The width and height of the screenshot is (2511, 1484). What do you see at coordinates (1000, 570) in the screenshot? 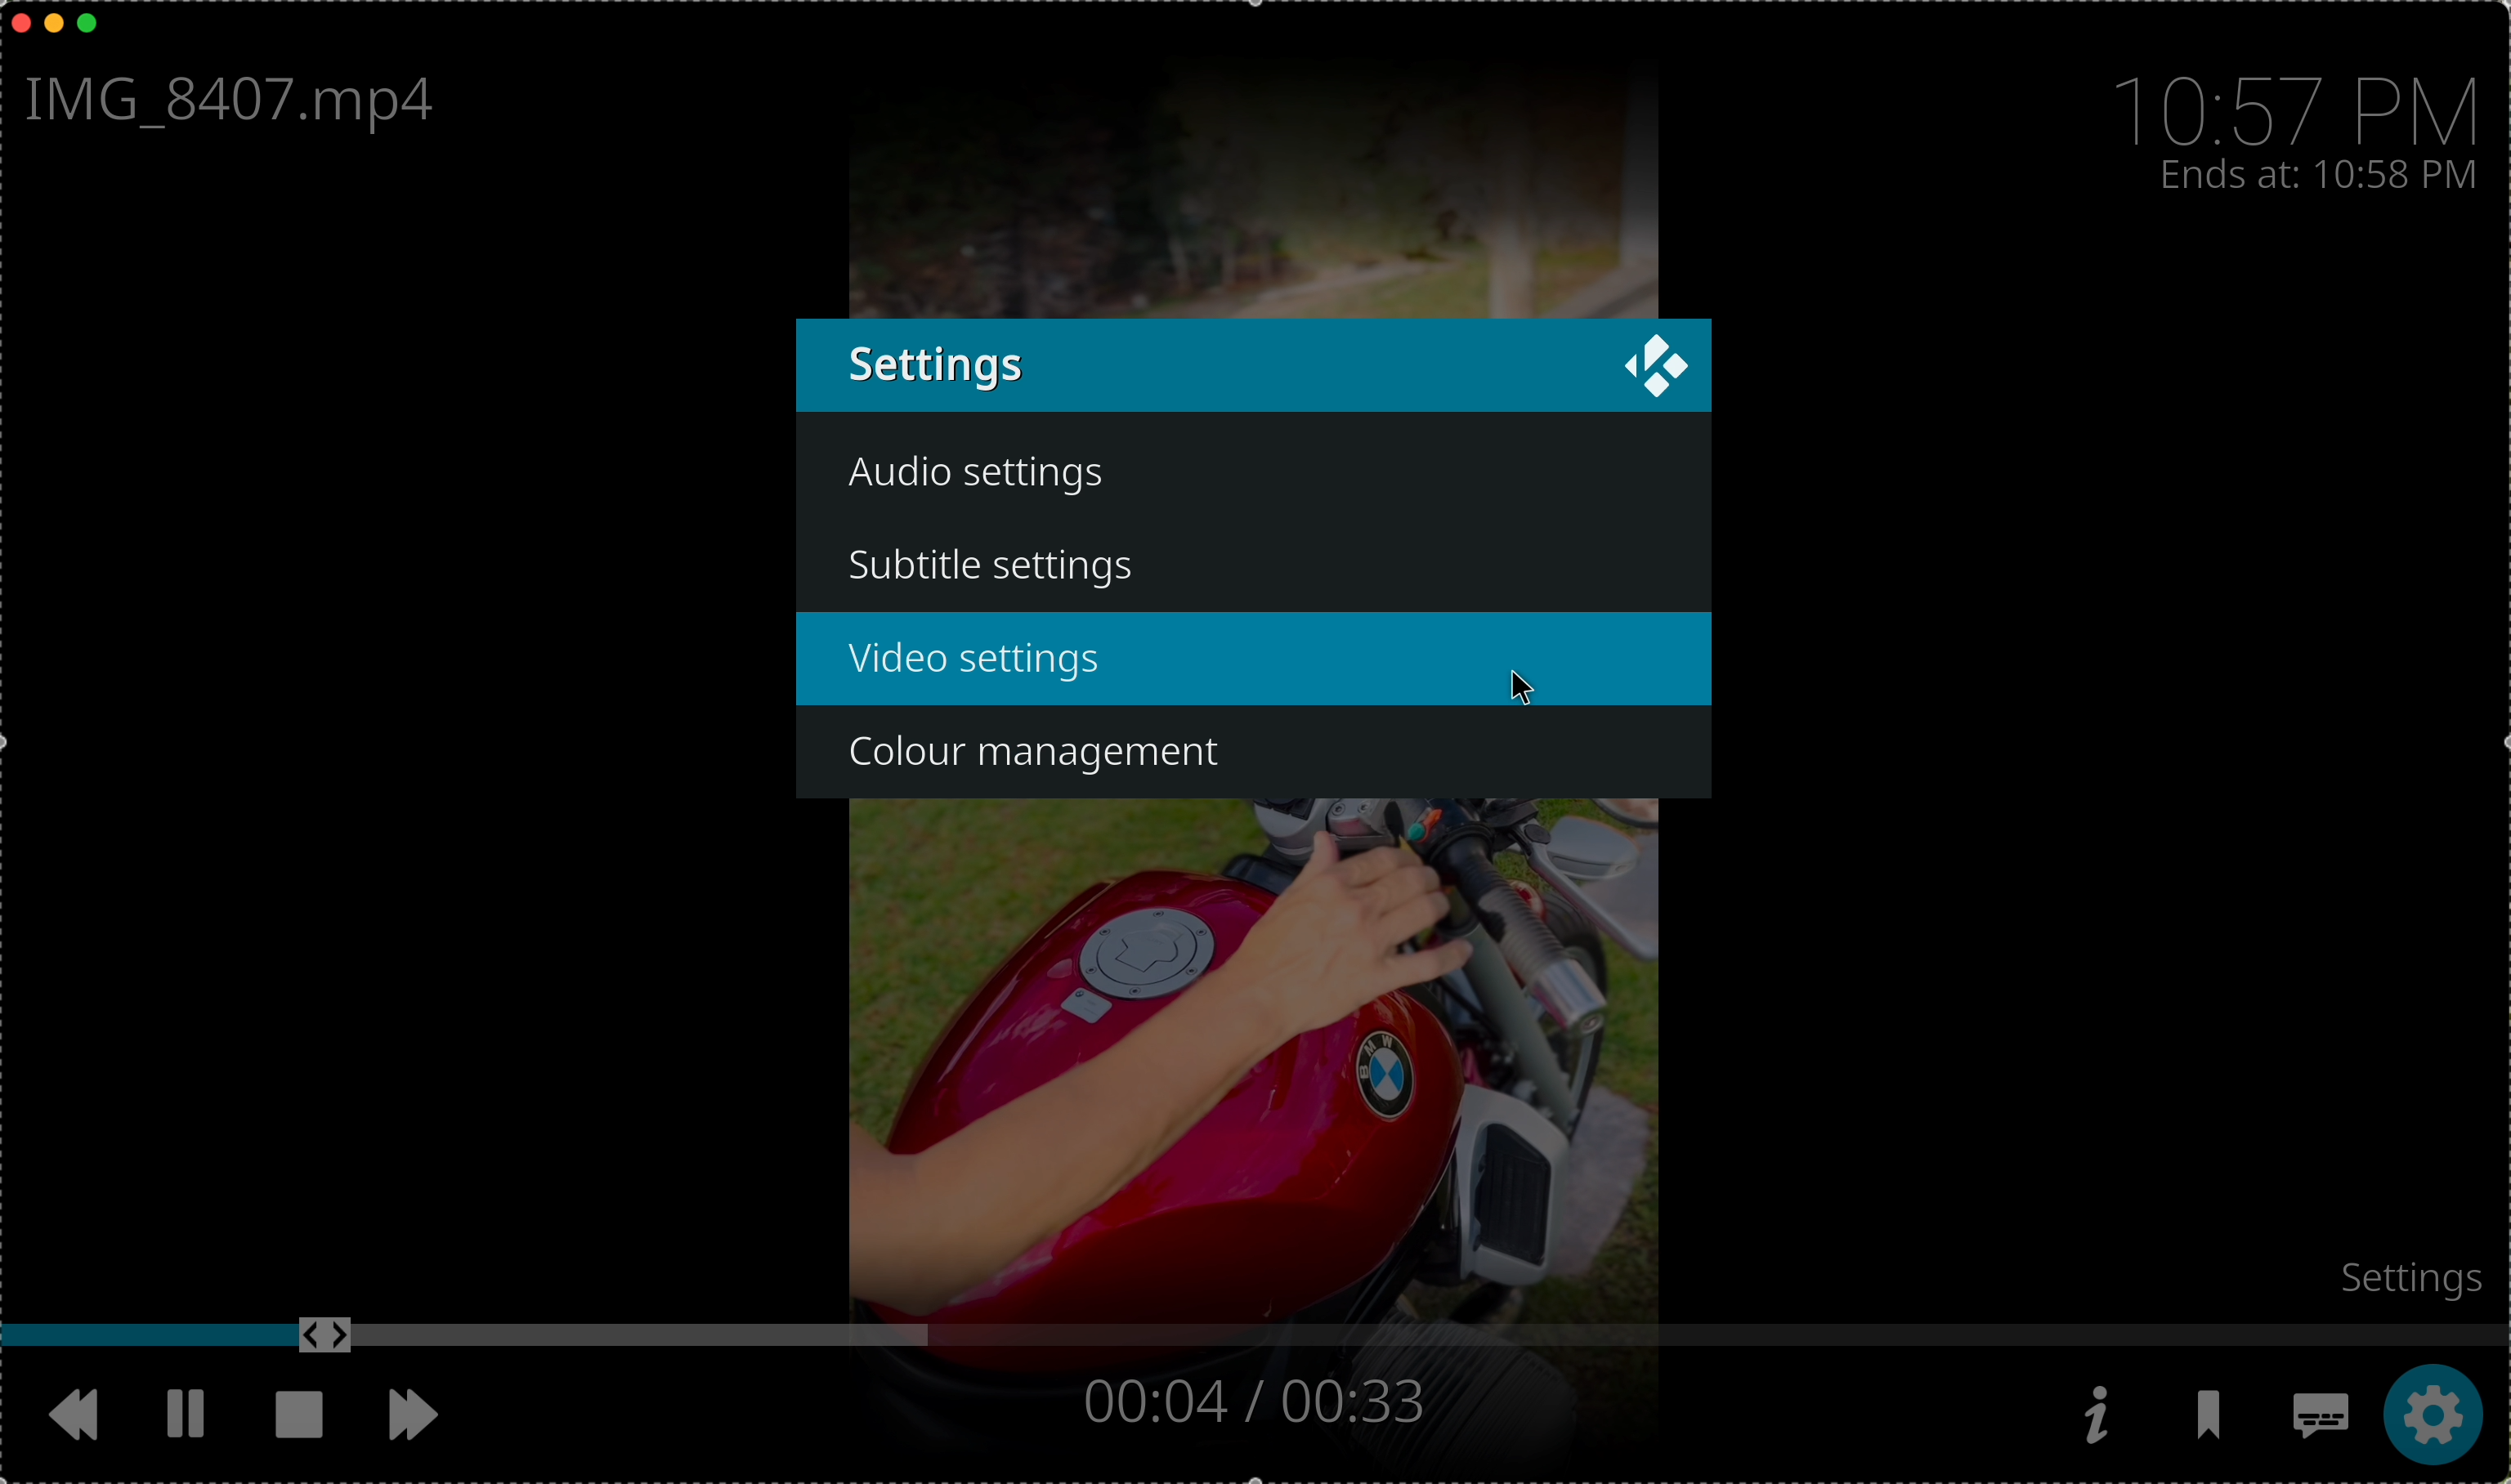
I see `subtitle settings` at bounding box center [1000, 570].